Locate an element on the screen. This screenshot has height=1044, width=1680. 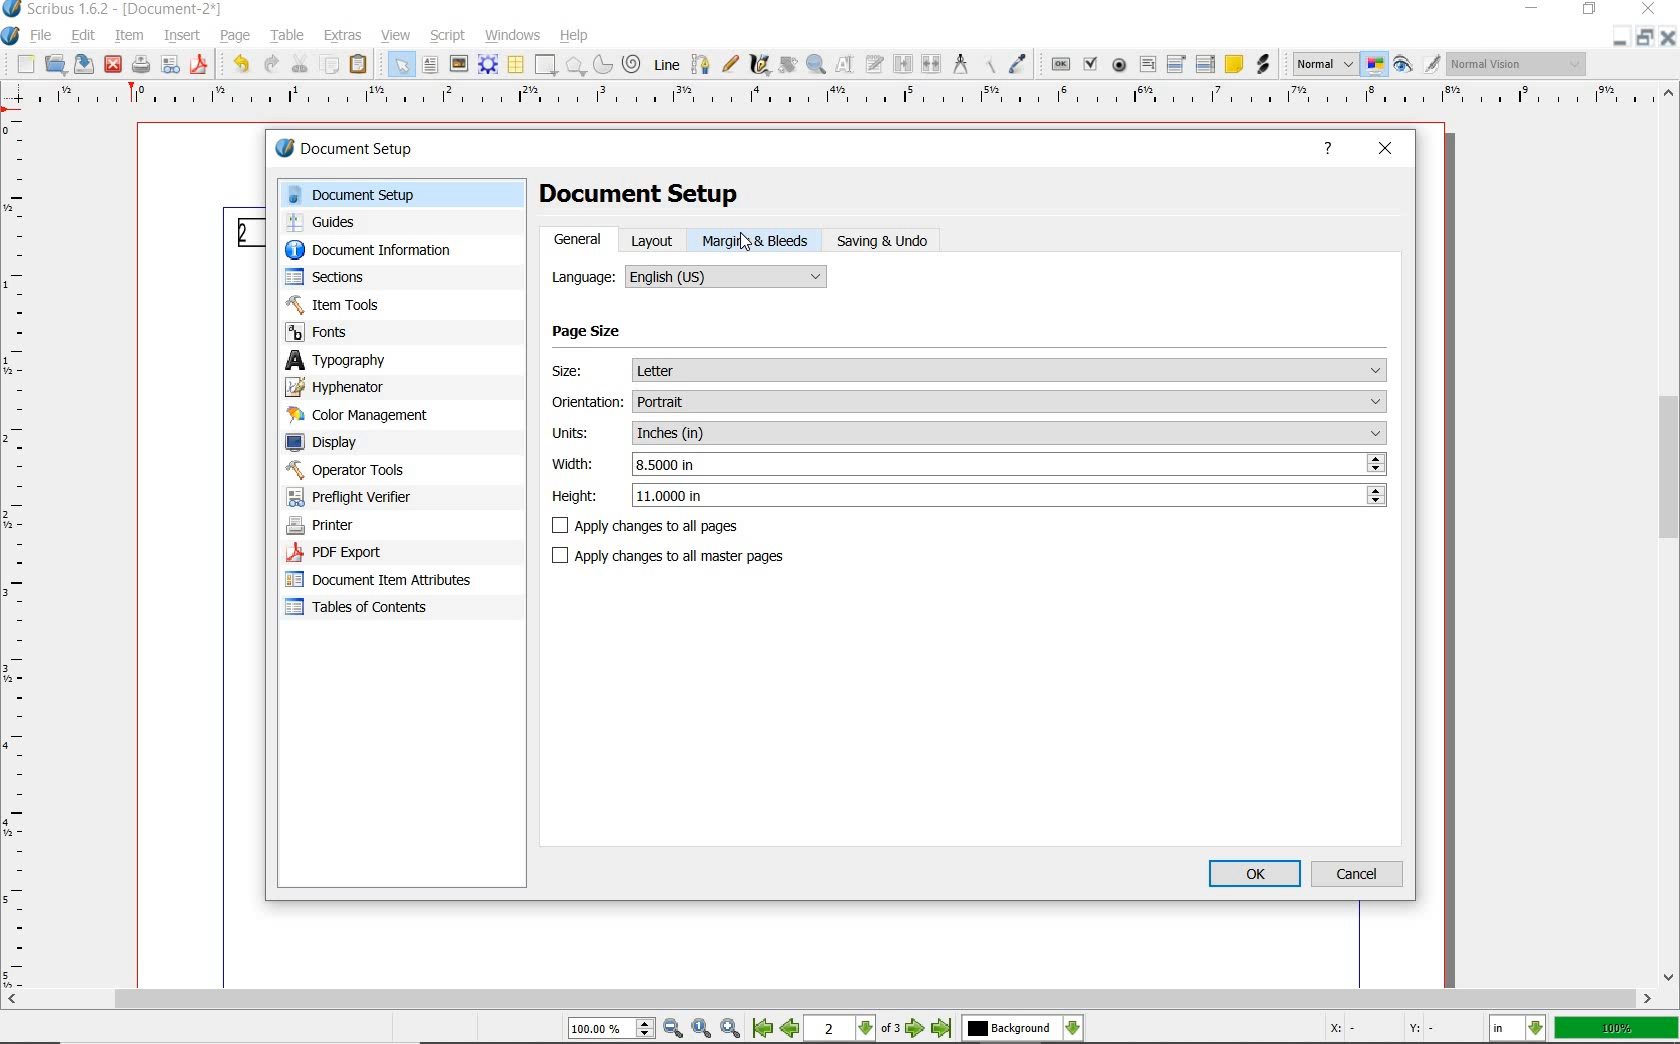
layout is located at coordinates (655, 240).